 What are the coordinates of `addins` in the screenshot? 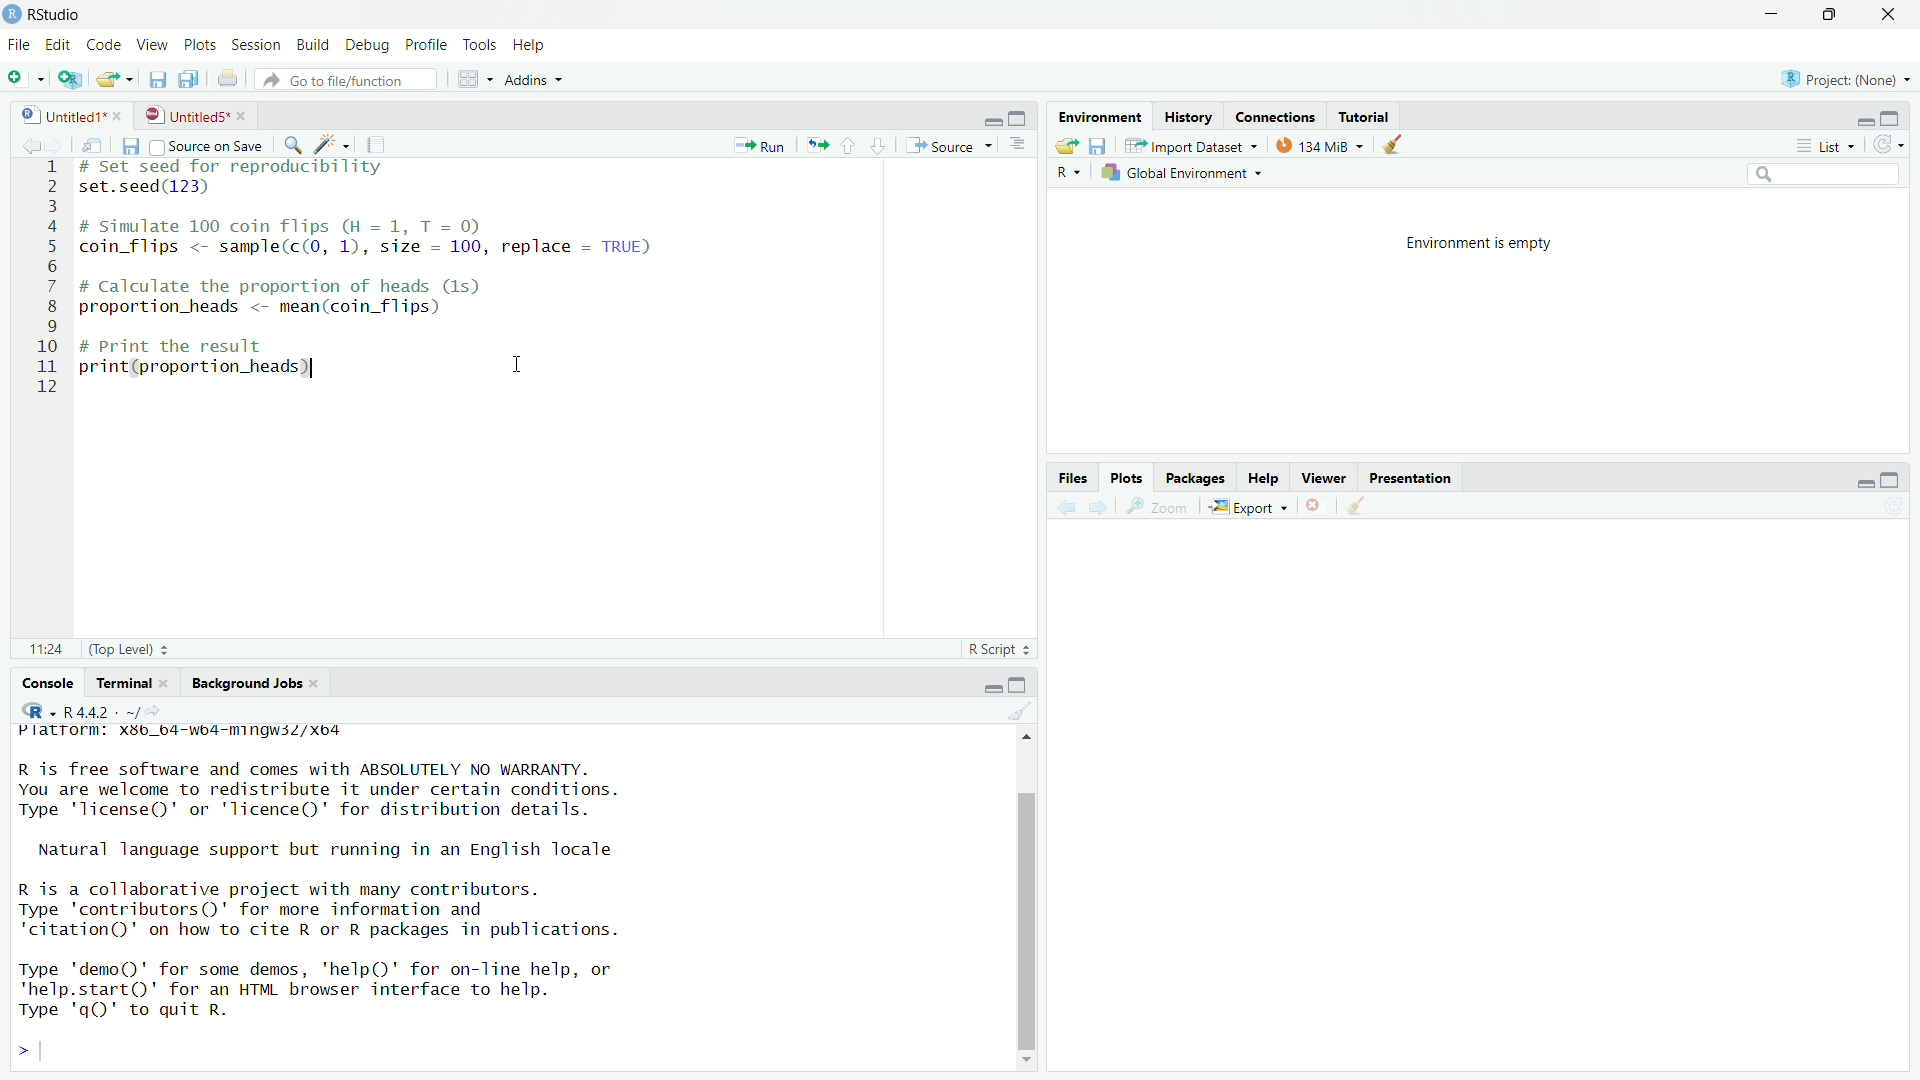 It's located at (534, 79).